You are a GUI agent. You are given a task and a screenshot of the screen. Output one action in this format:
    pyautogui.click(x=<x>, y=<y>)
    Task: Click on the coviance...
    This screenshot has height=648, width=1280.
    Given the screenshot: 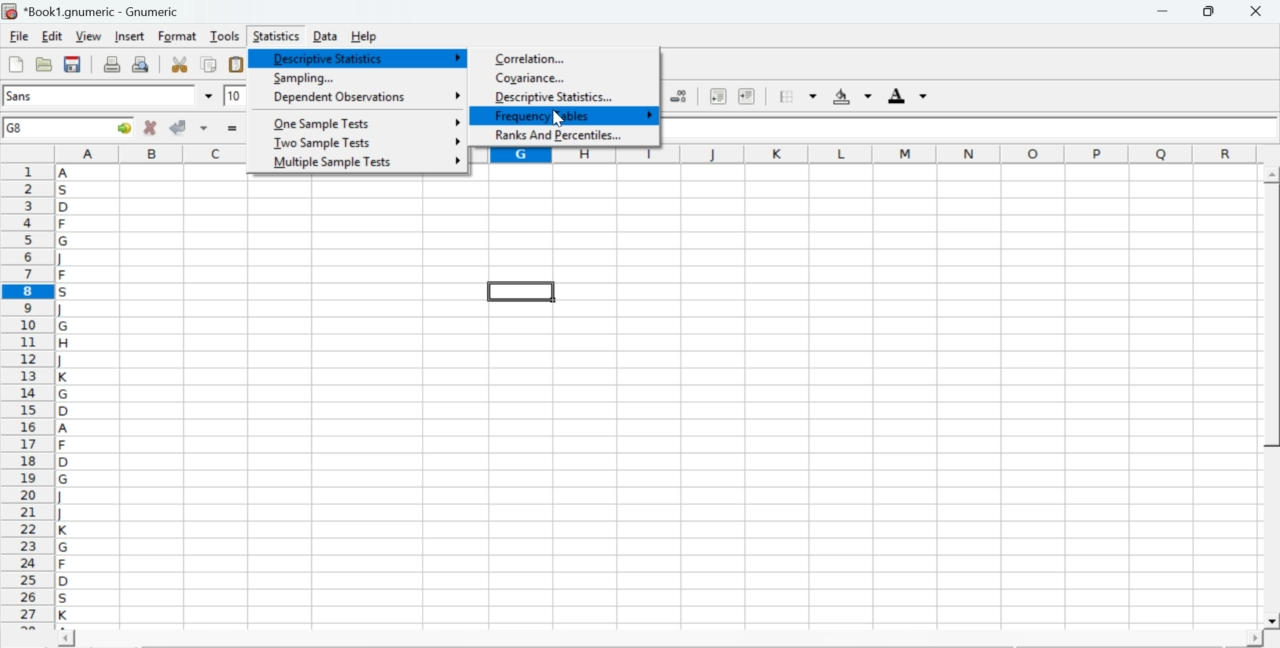 What is the action you would take?
    pyautogui.click(x=532, y=78)
    